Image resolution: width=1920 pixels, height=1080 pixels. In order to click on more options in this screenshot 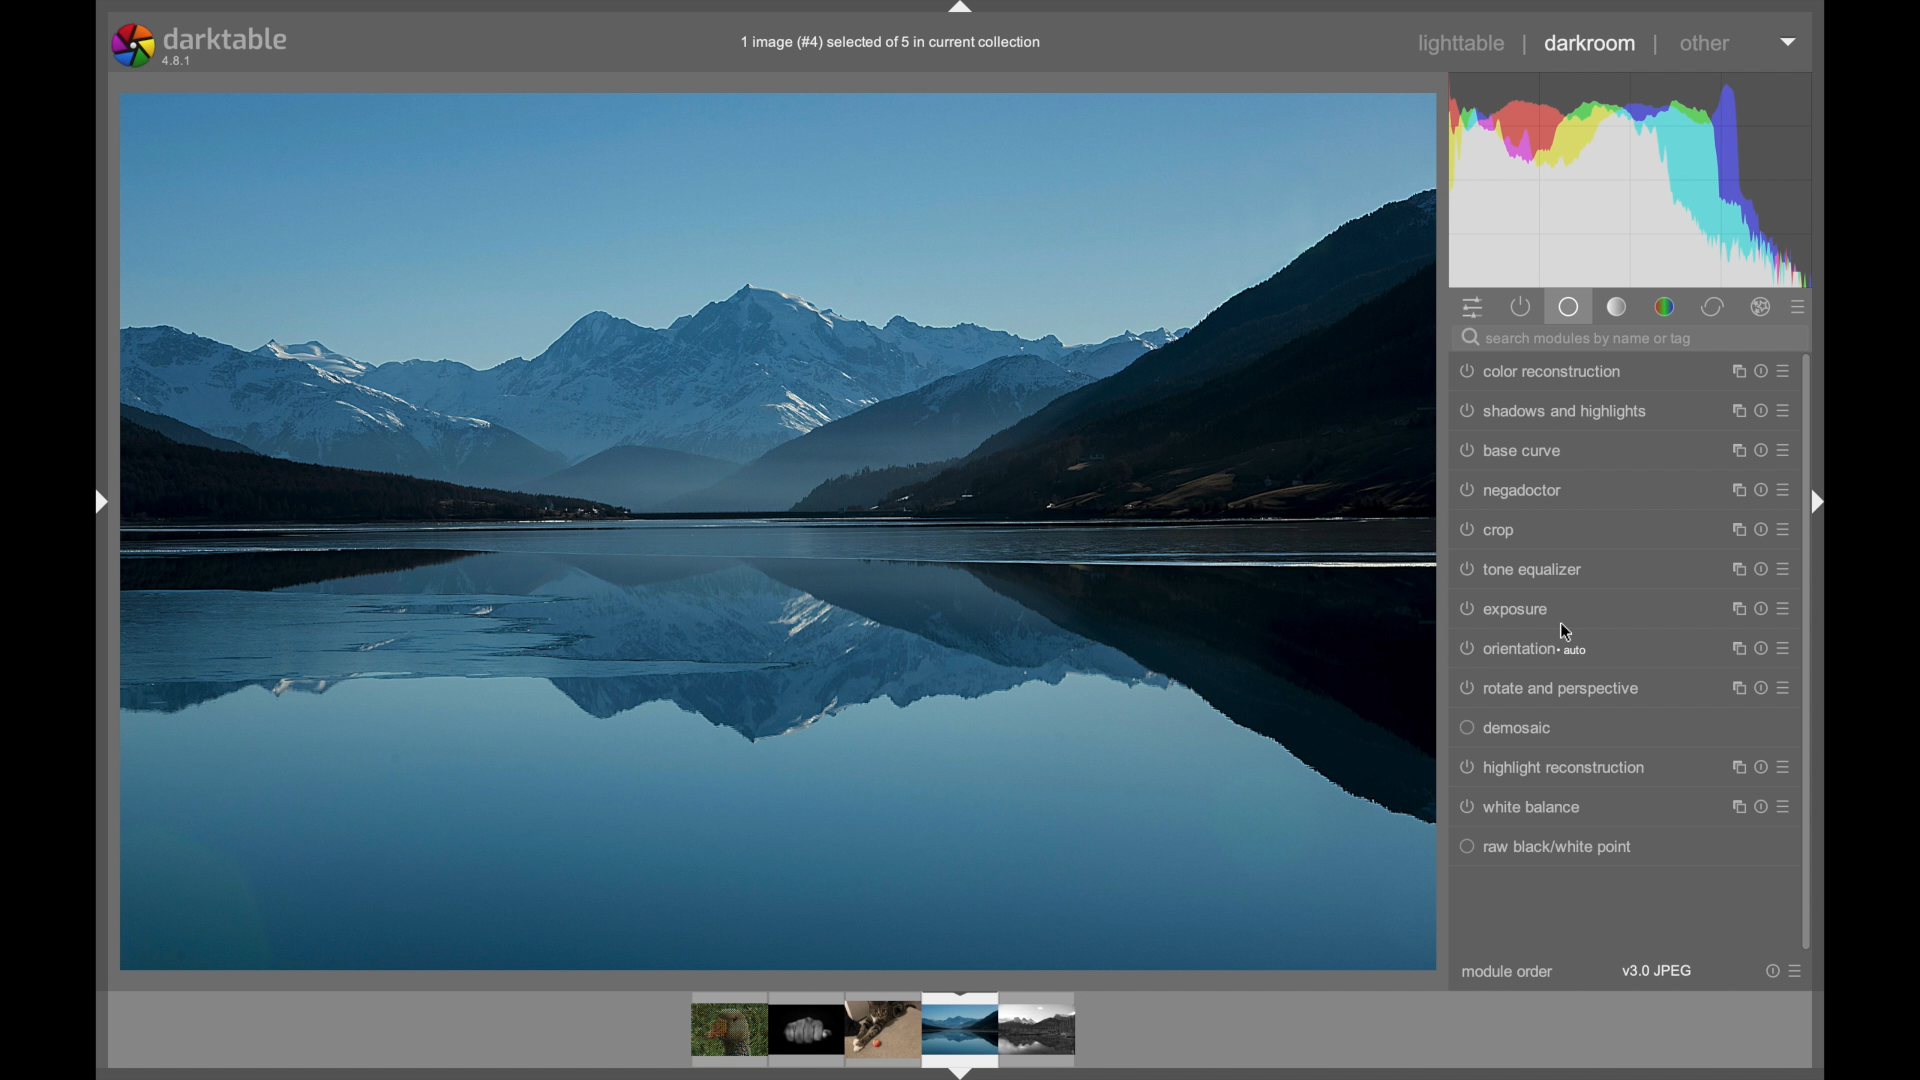, I will do `click(1761, 807)`.